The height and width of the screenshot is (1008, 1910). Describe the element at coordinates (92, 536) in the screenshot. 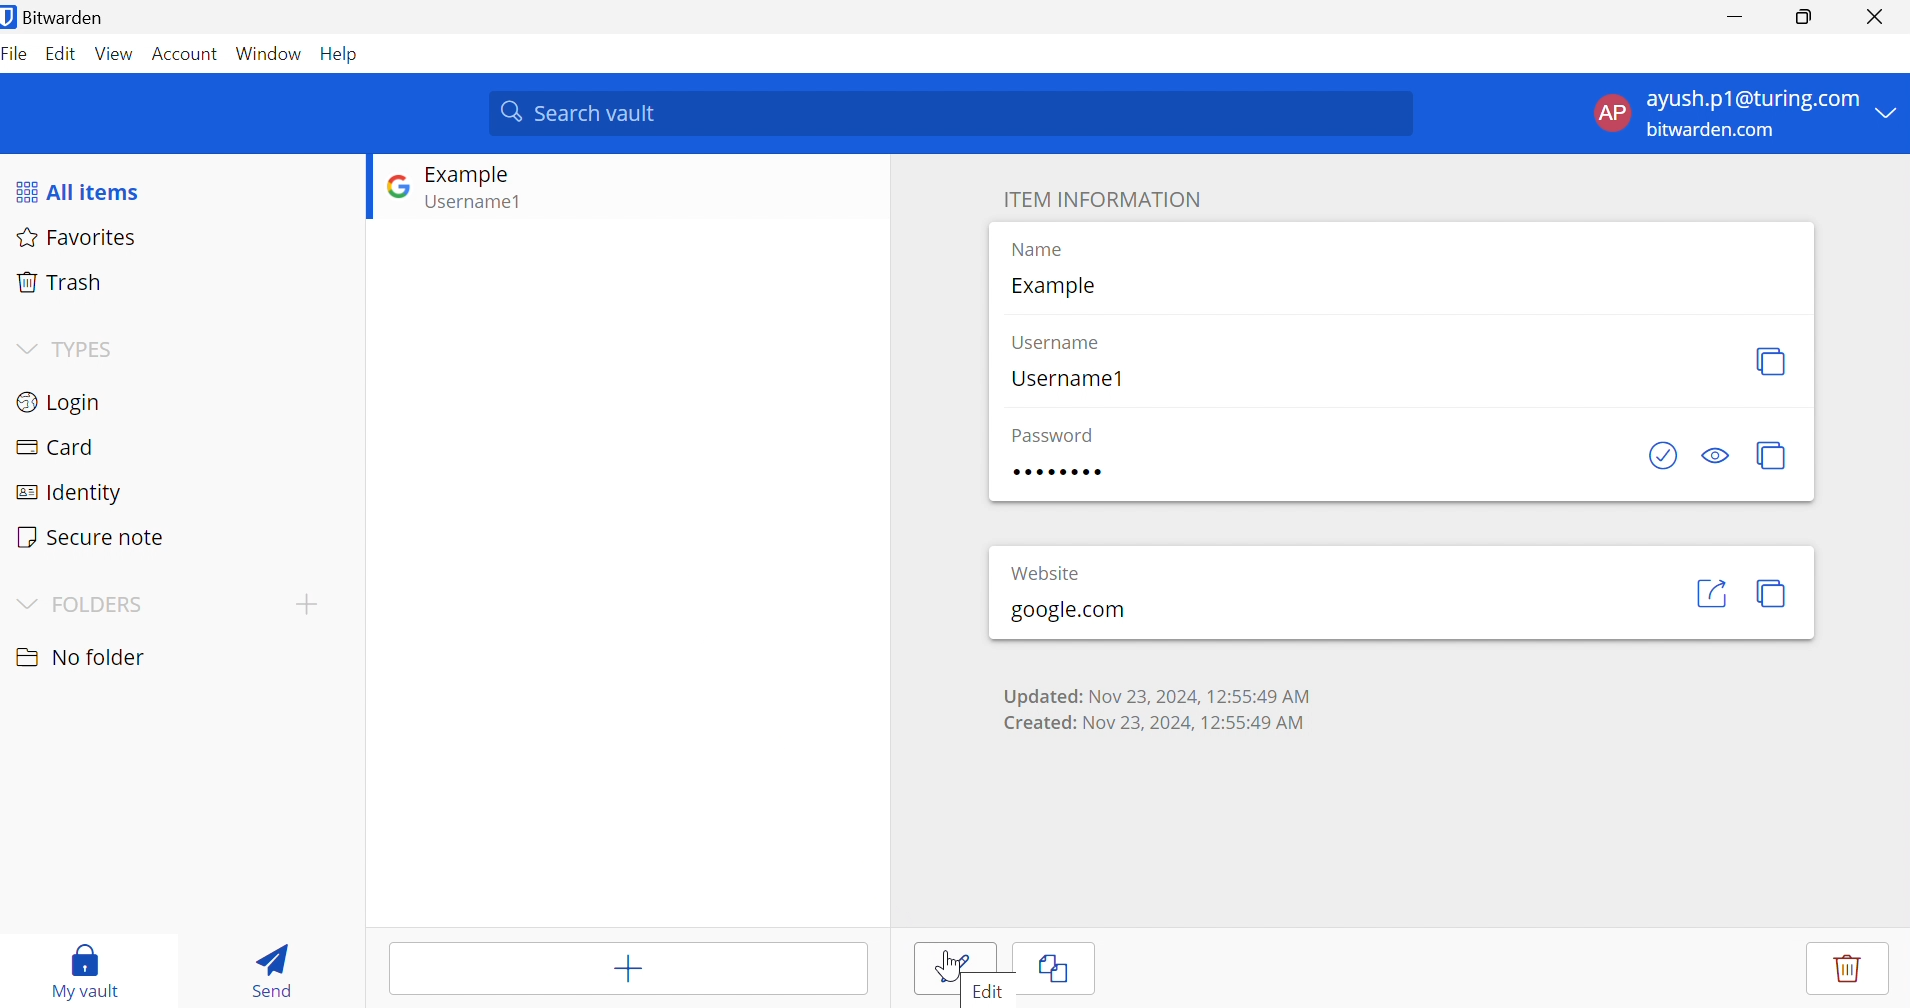

I see `Secure note` at that location.